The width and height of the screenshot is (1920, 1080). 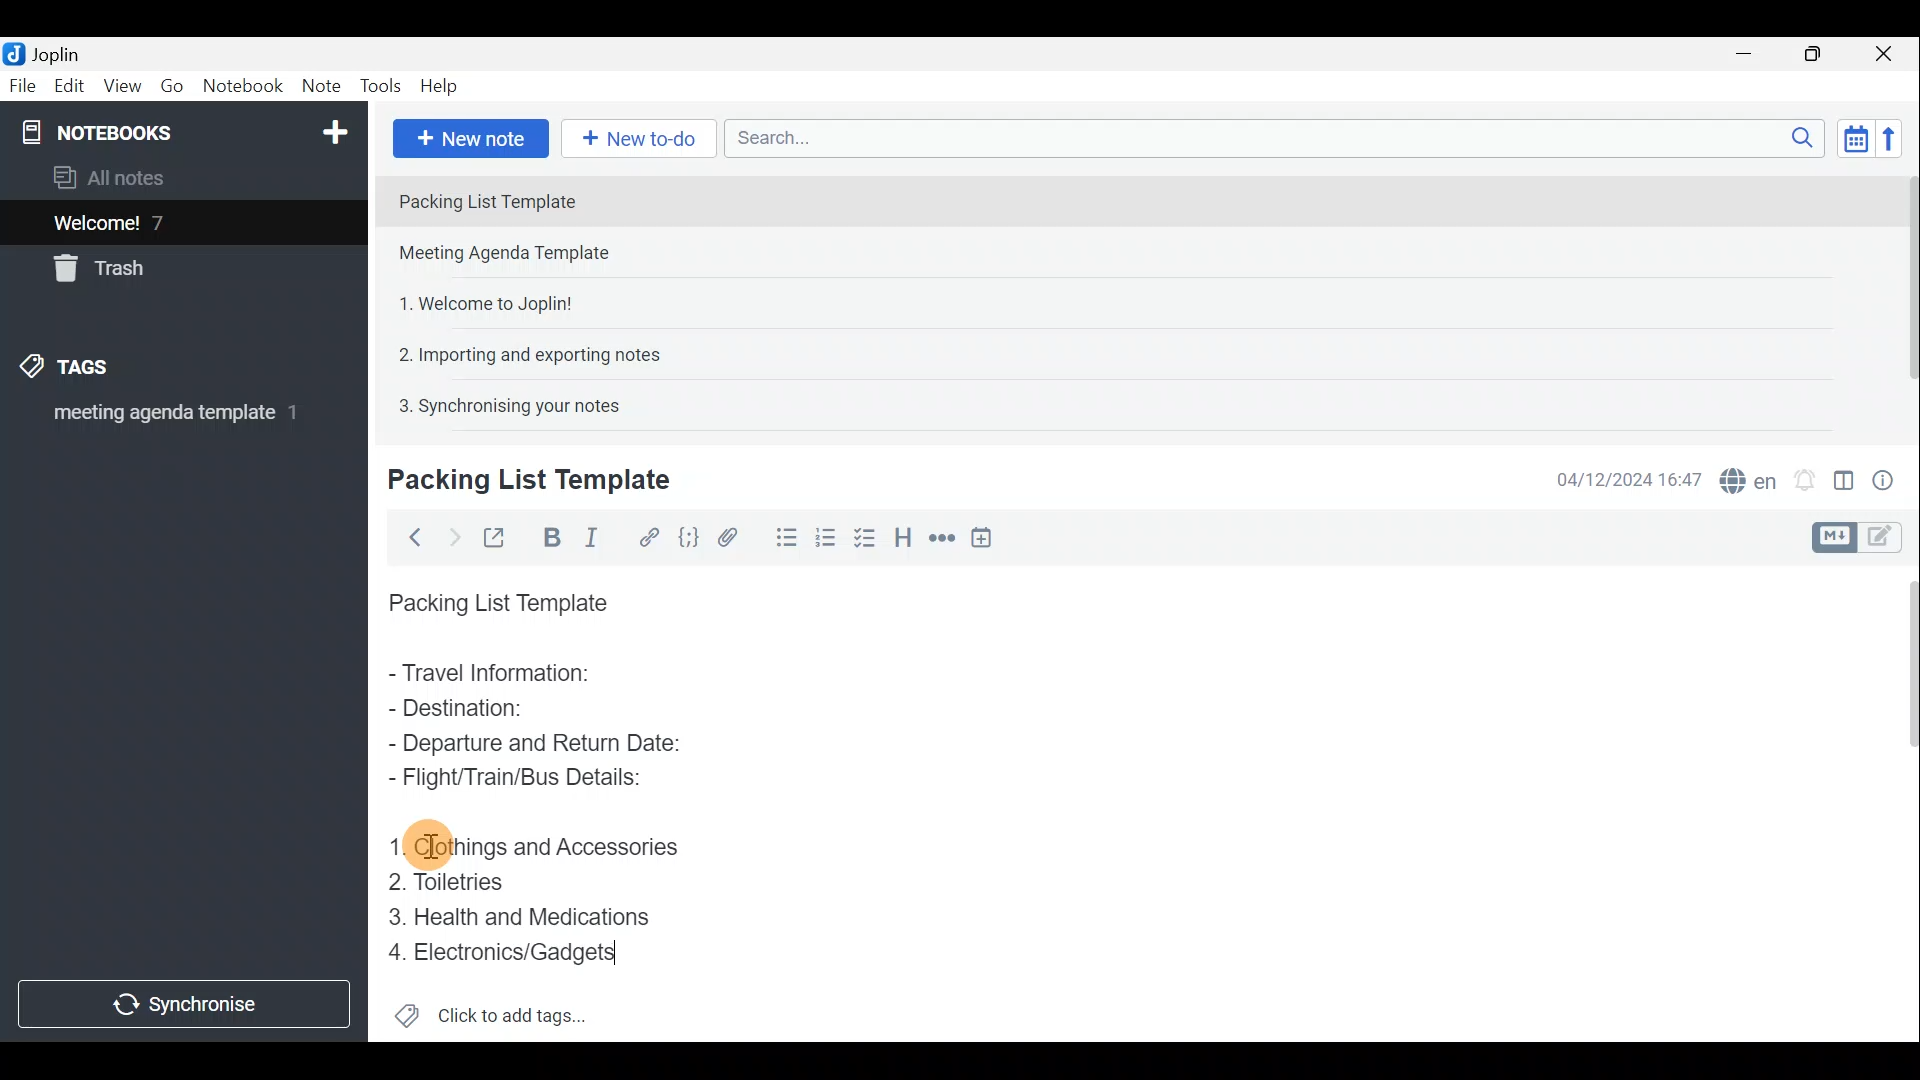 What do you see at coordinates (518, 914) in the screenshot?
I see `Health and Medications` at bounding box center [518, 914].